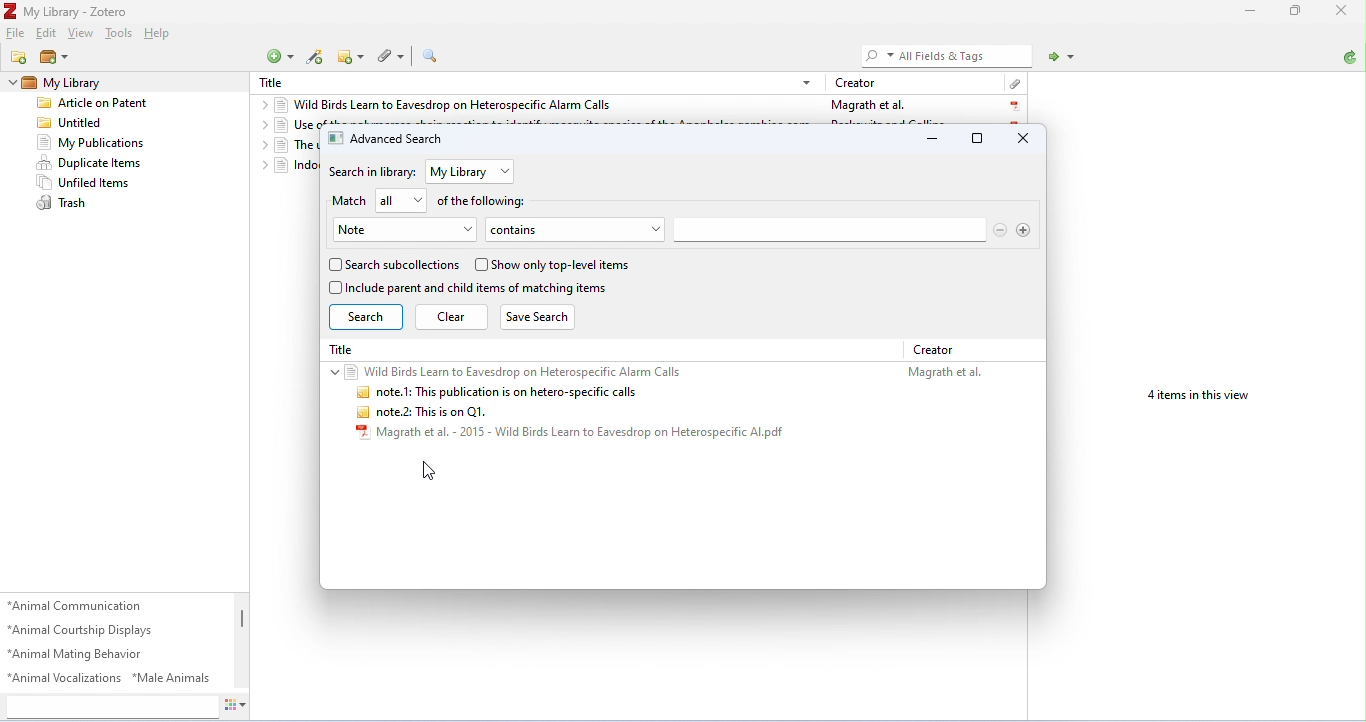 This screenshot has width=1366, height=722. I want to click on maximize, so click(979, 138).